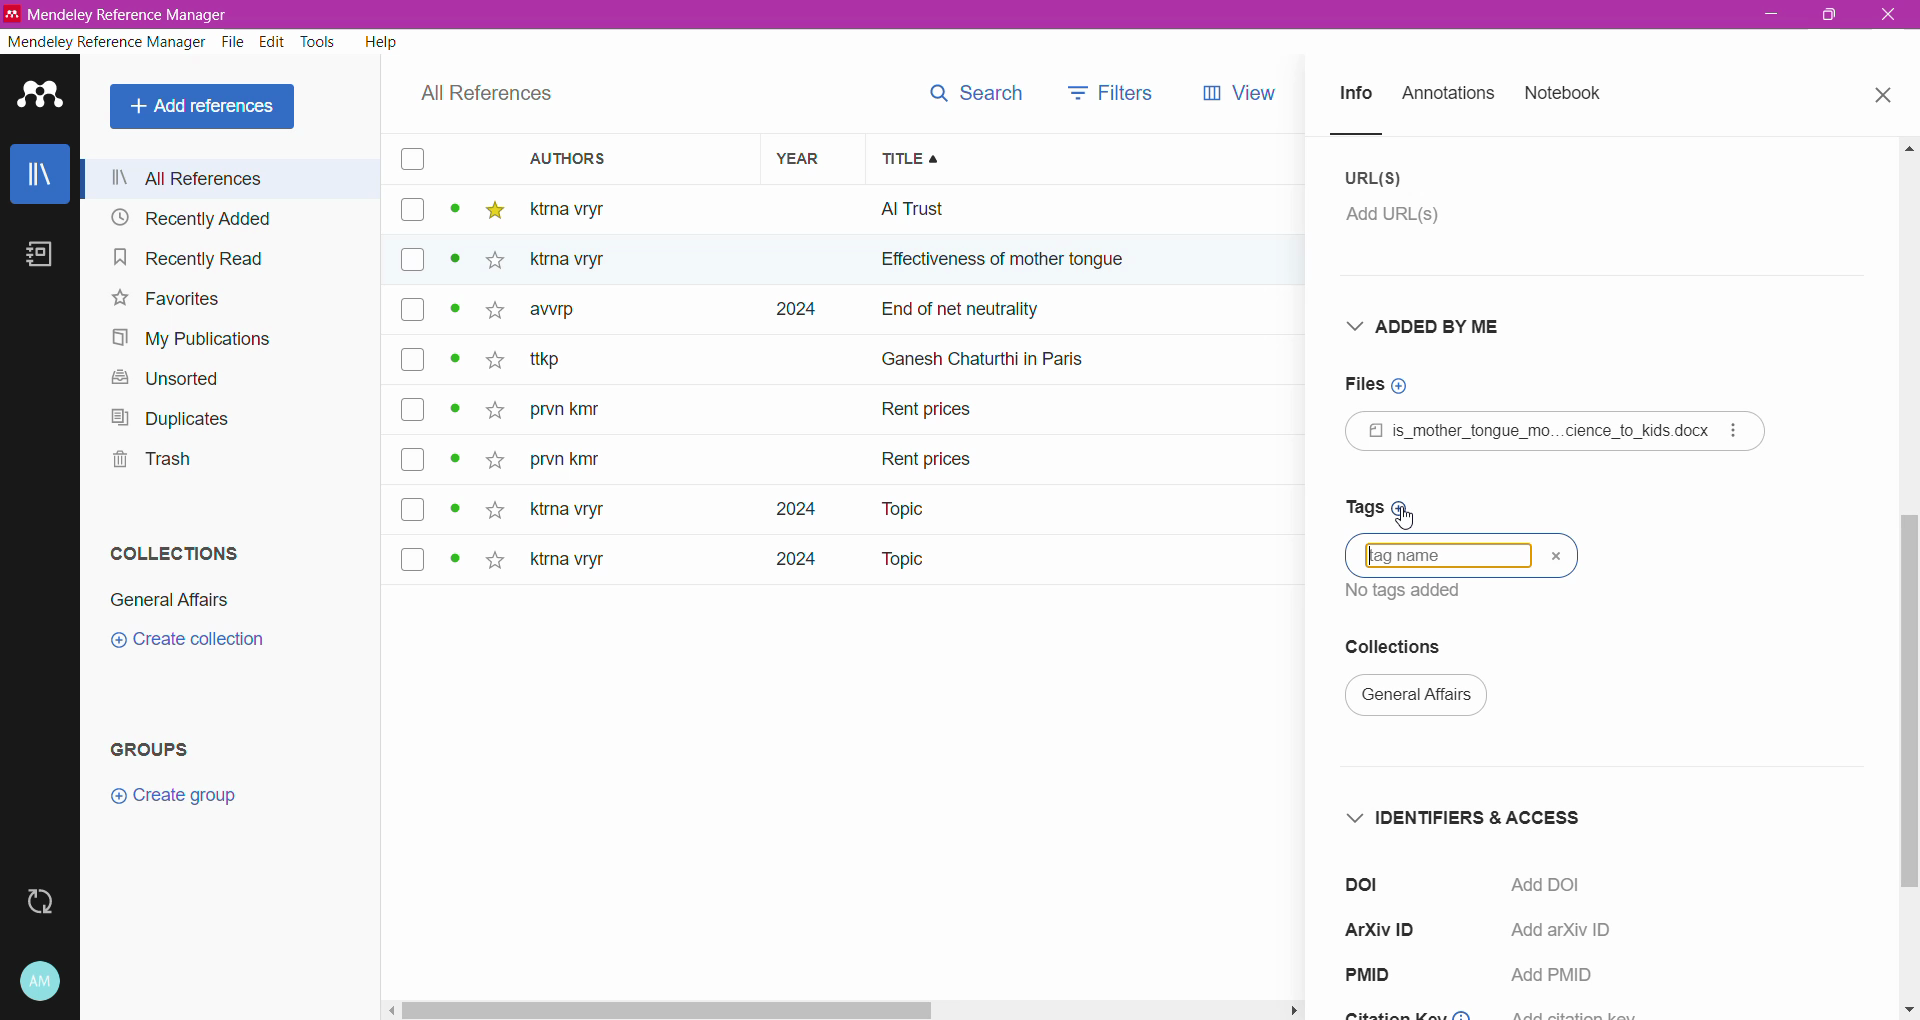 This screenshot has width=1920, height=1020. Describe the element at coordinates (491, 364) in the screenshot. I see `star` at that location.